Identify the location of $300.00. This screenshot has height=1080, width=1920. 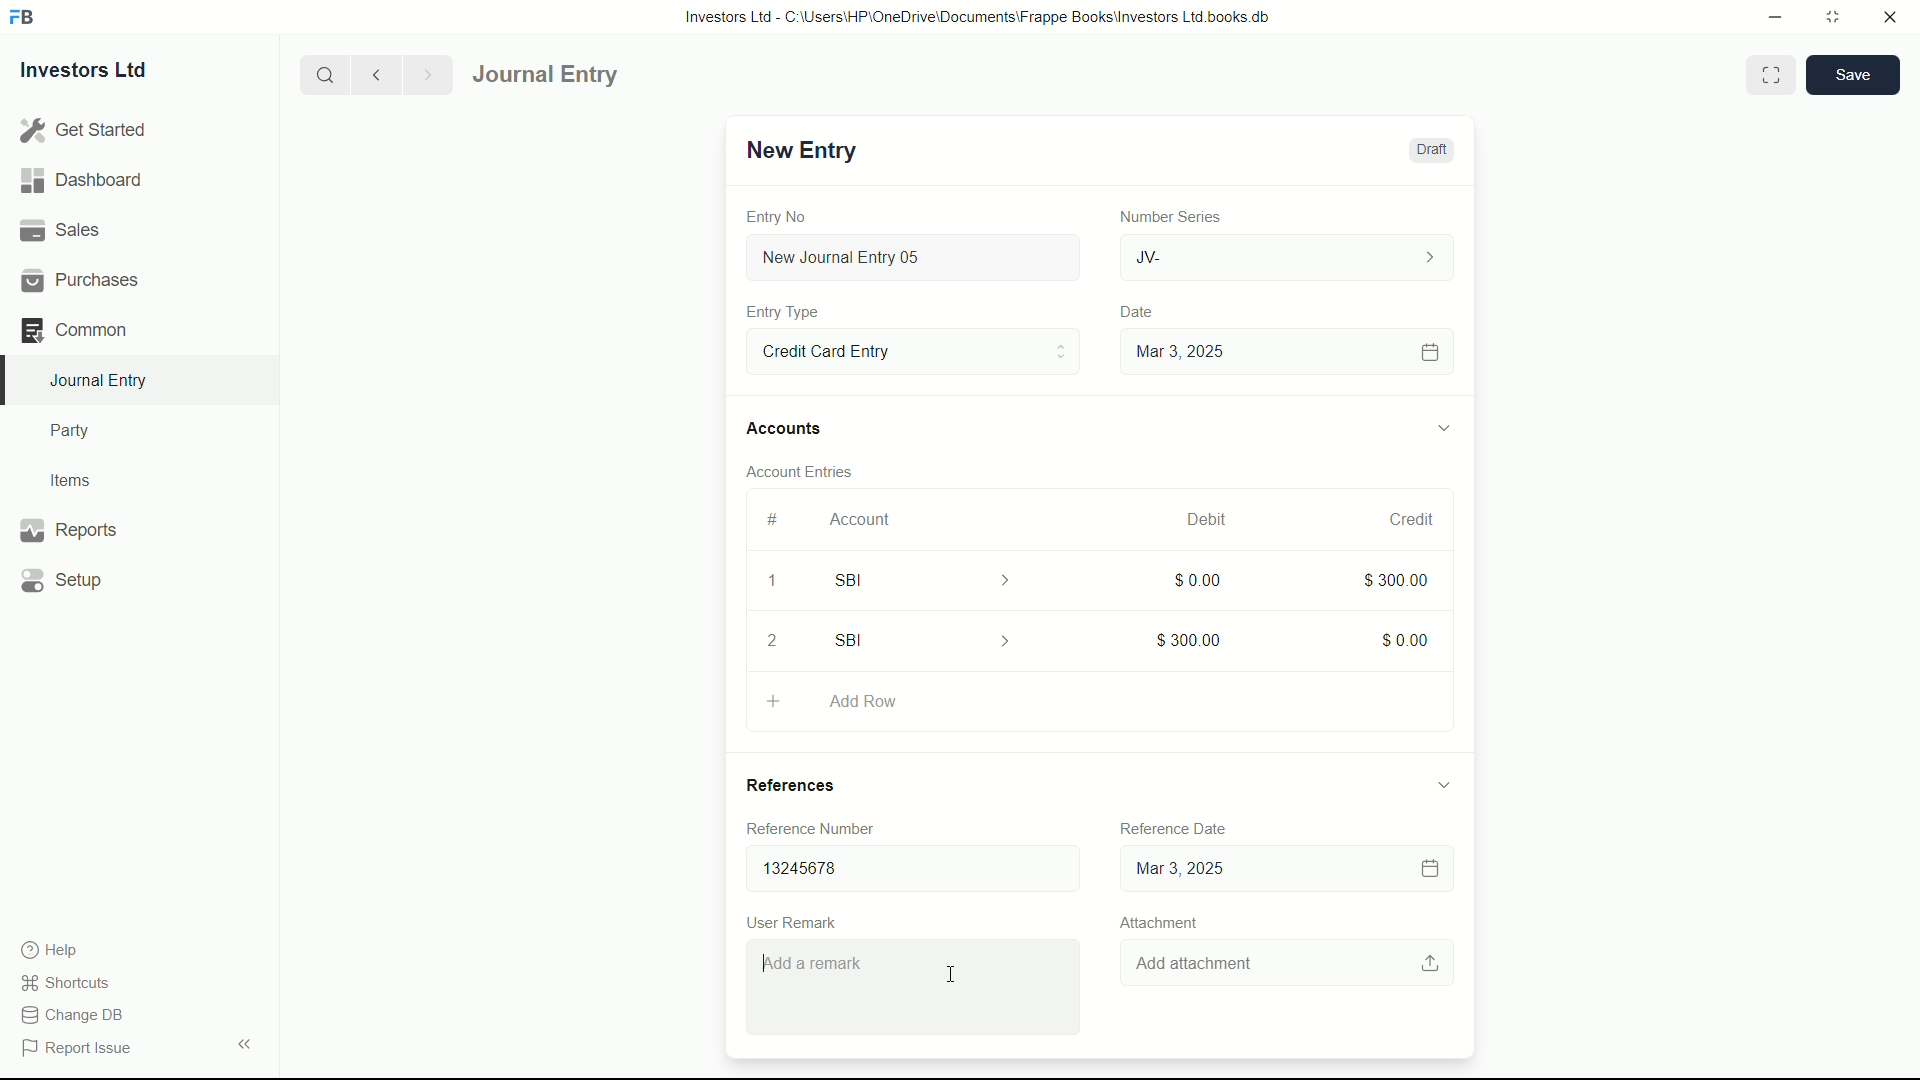
(1398, 578).